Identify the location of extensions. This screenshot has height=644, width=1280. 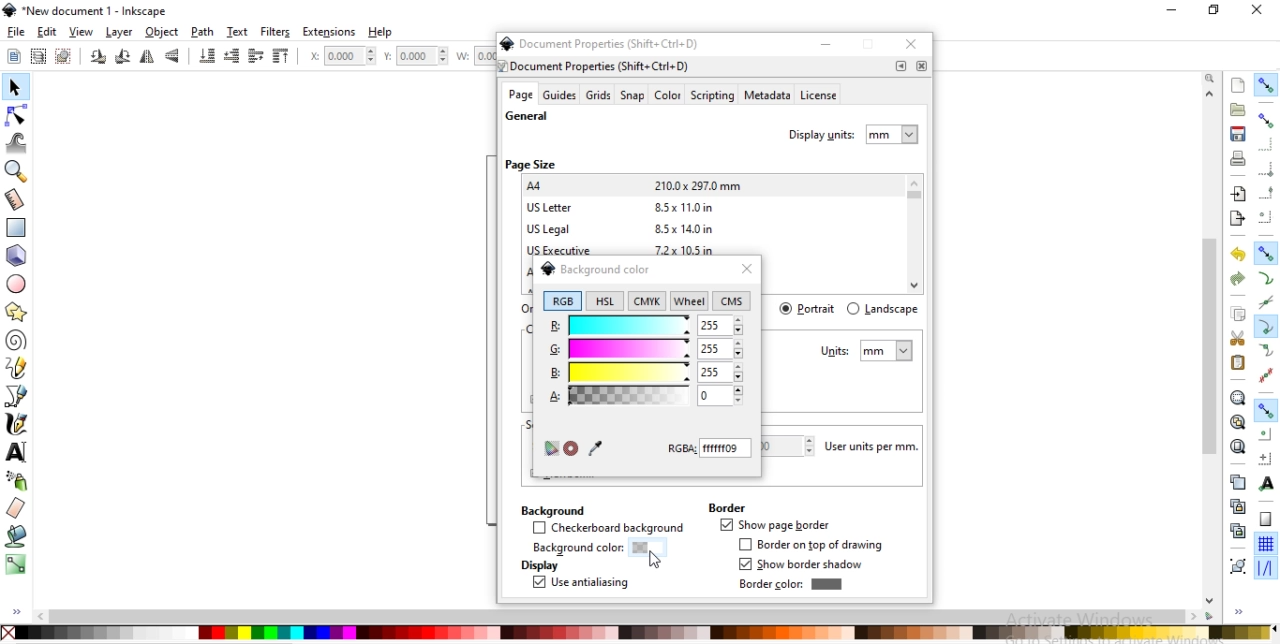
(329, 33).